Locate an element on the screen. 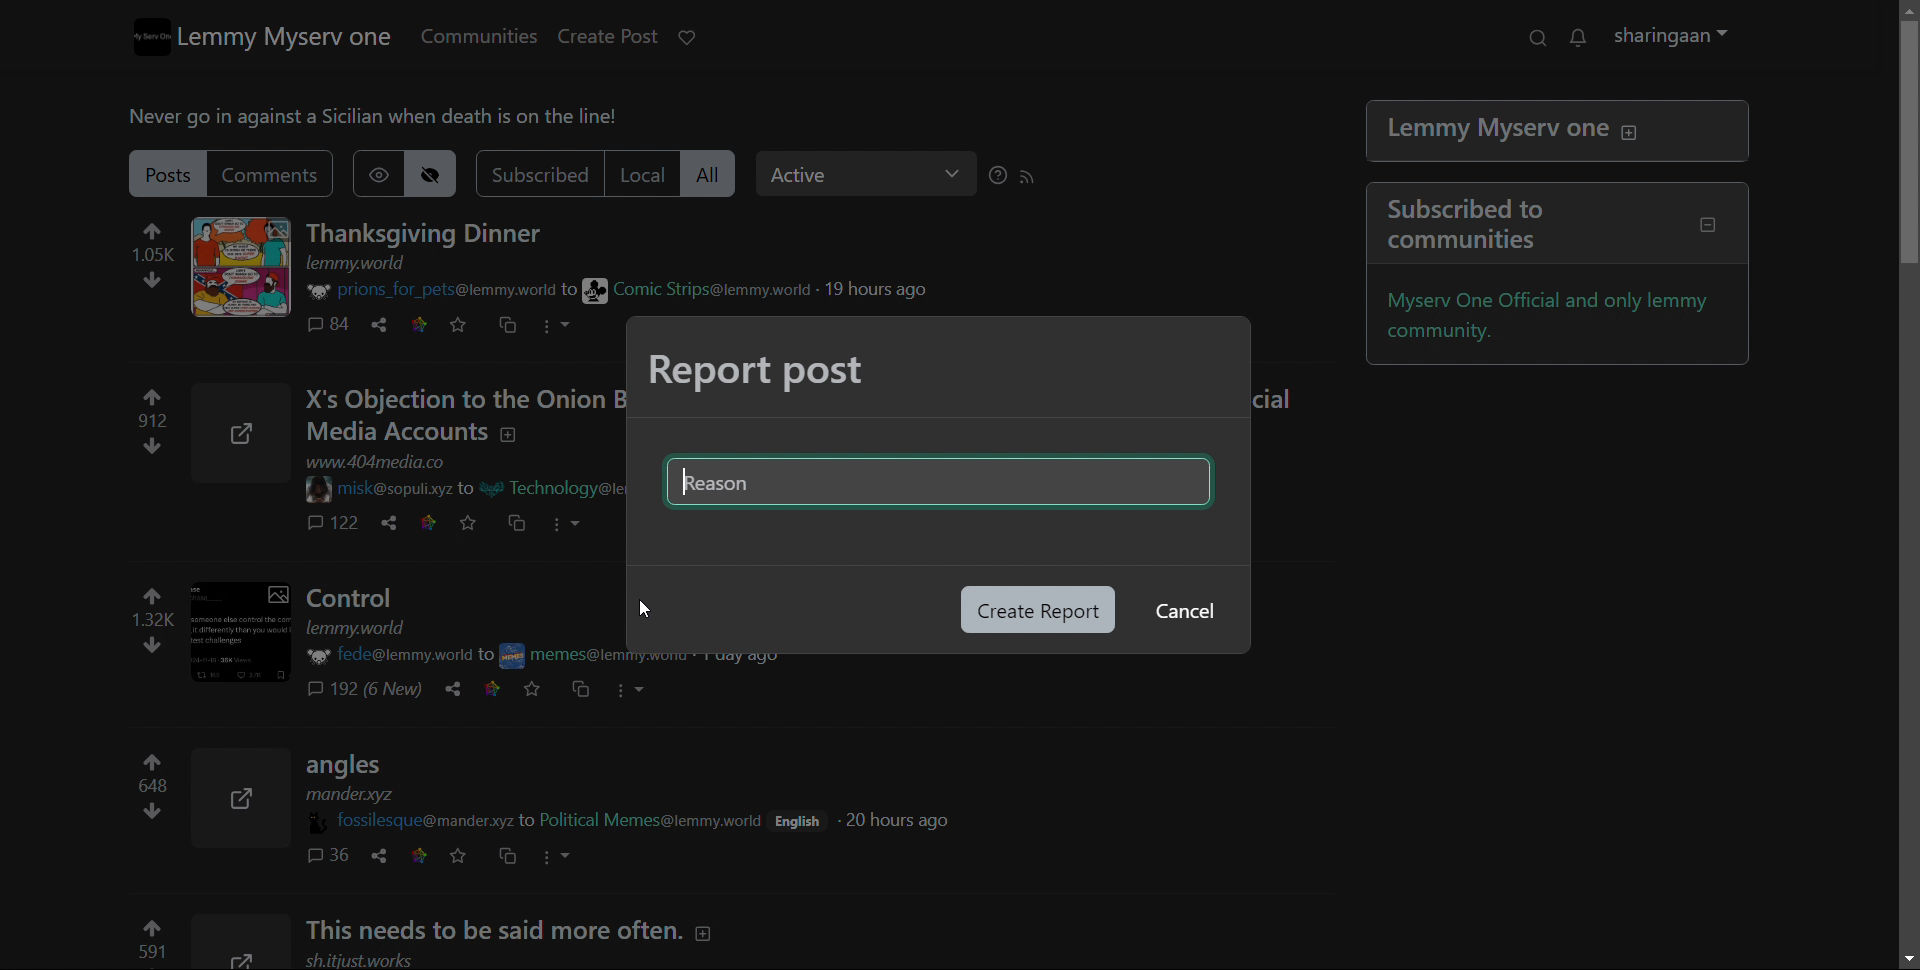 The width and height of the screenshot is (1920, 970). share is located at coordinates (390, 324).